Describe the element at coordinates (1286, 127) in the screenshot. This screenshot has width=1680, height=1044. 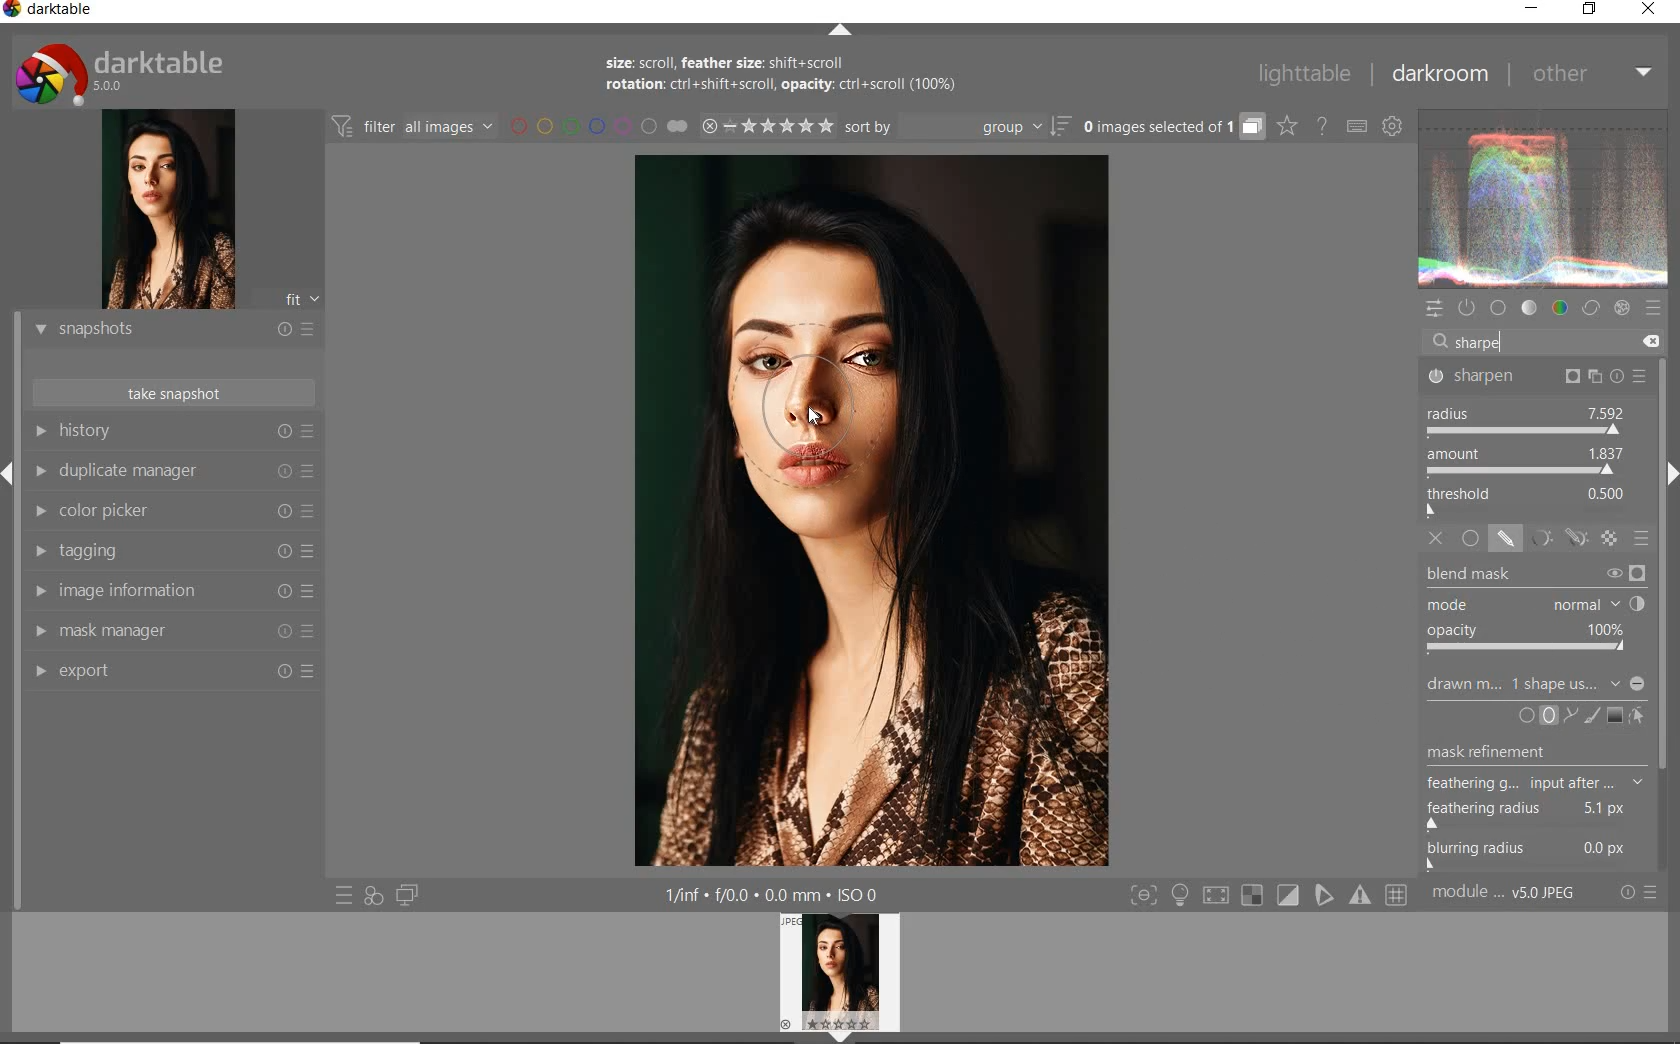
I see `change overlays shown on thumbnails` at that location.